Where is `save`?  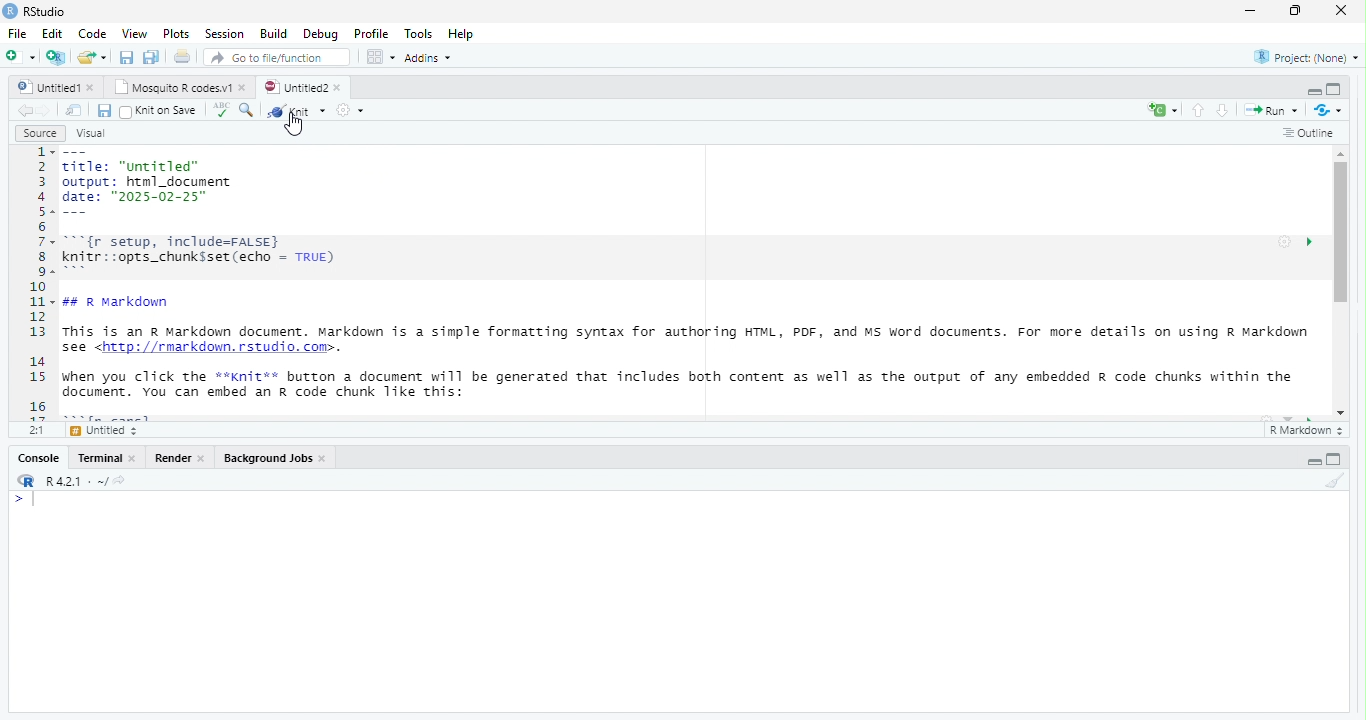 save is located at coordinates (128, 57).